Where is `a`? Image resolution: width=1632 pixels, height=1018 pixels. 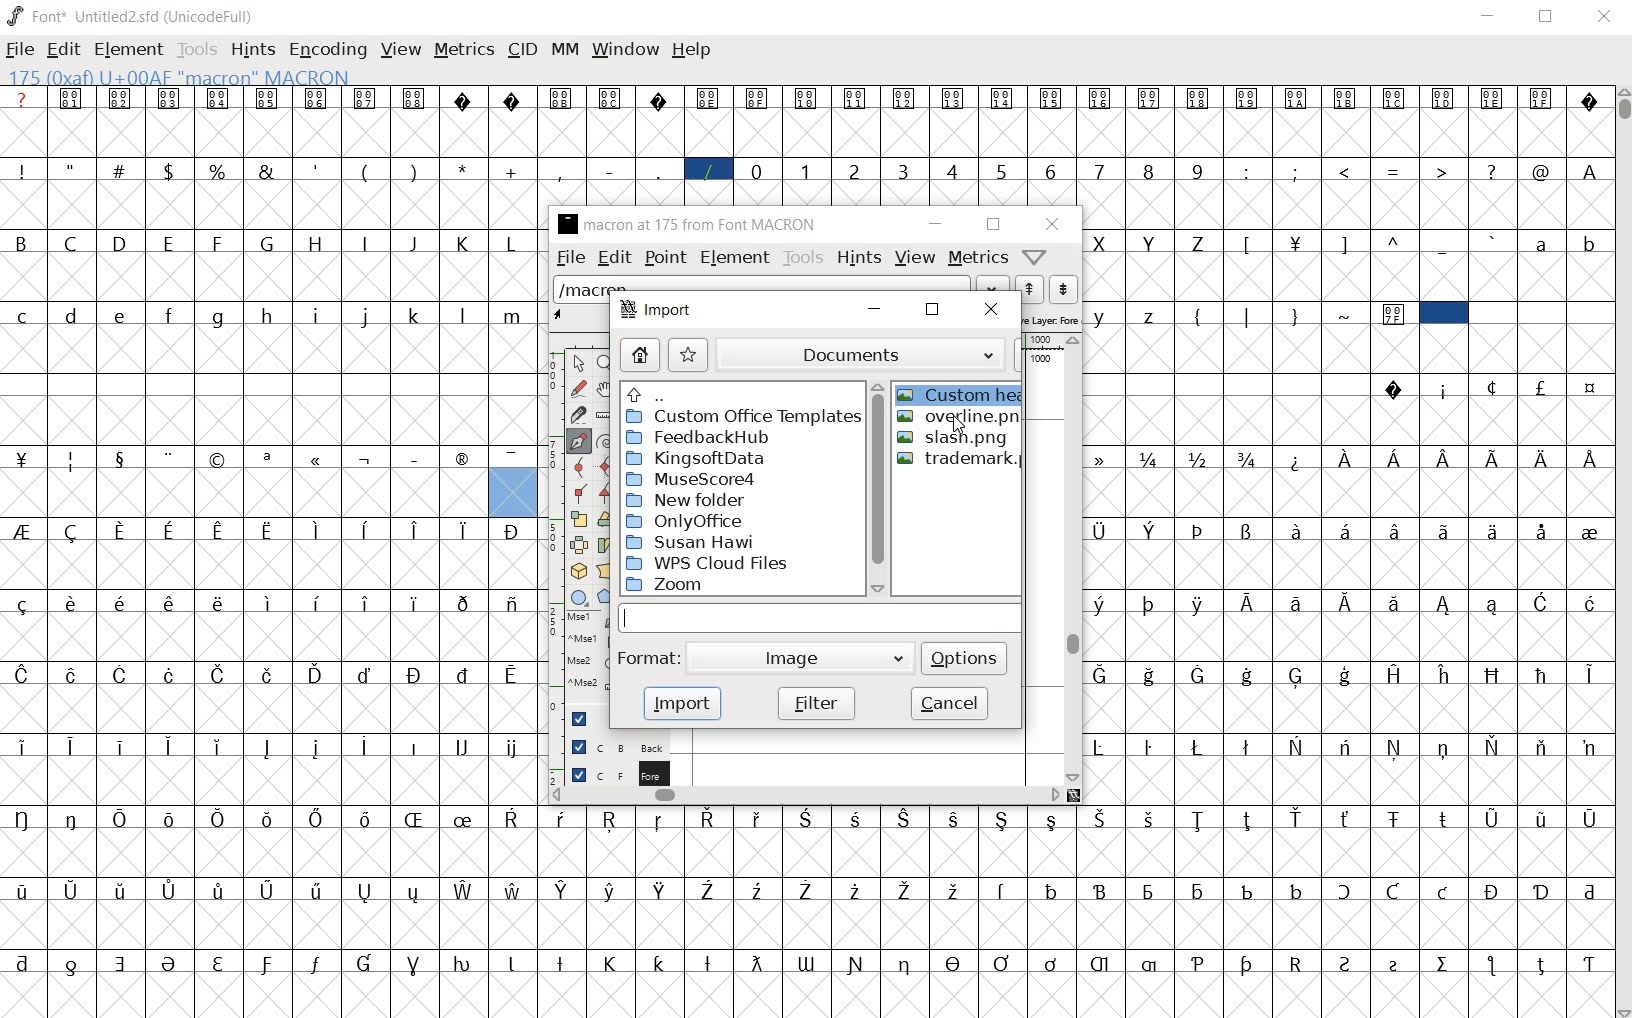 a is located at coordinates (1542, 245).